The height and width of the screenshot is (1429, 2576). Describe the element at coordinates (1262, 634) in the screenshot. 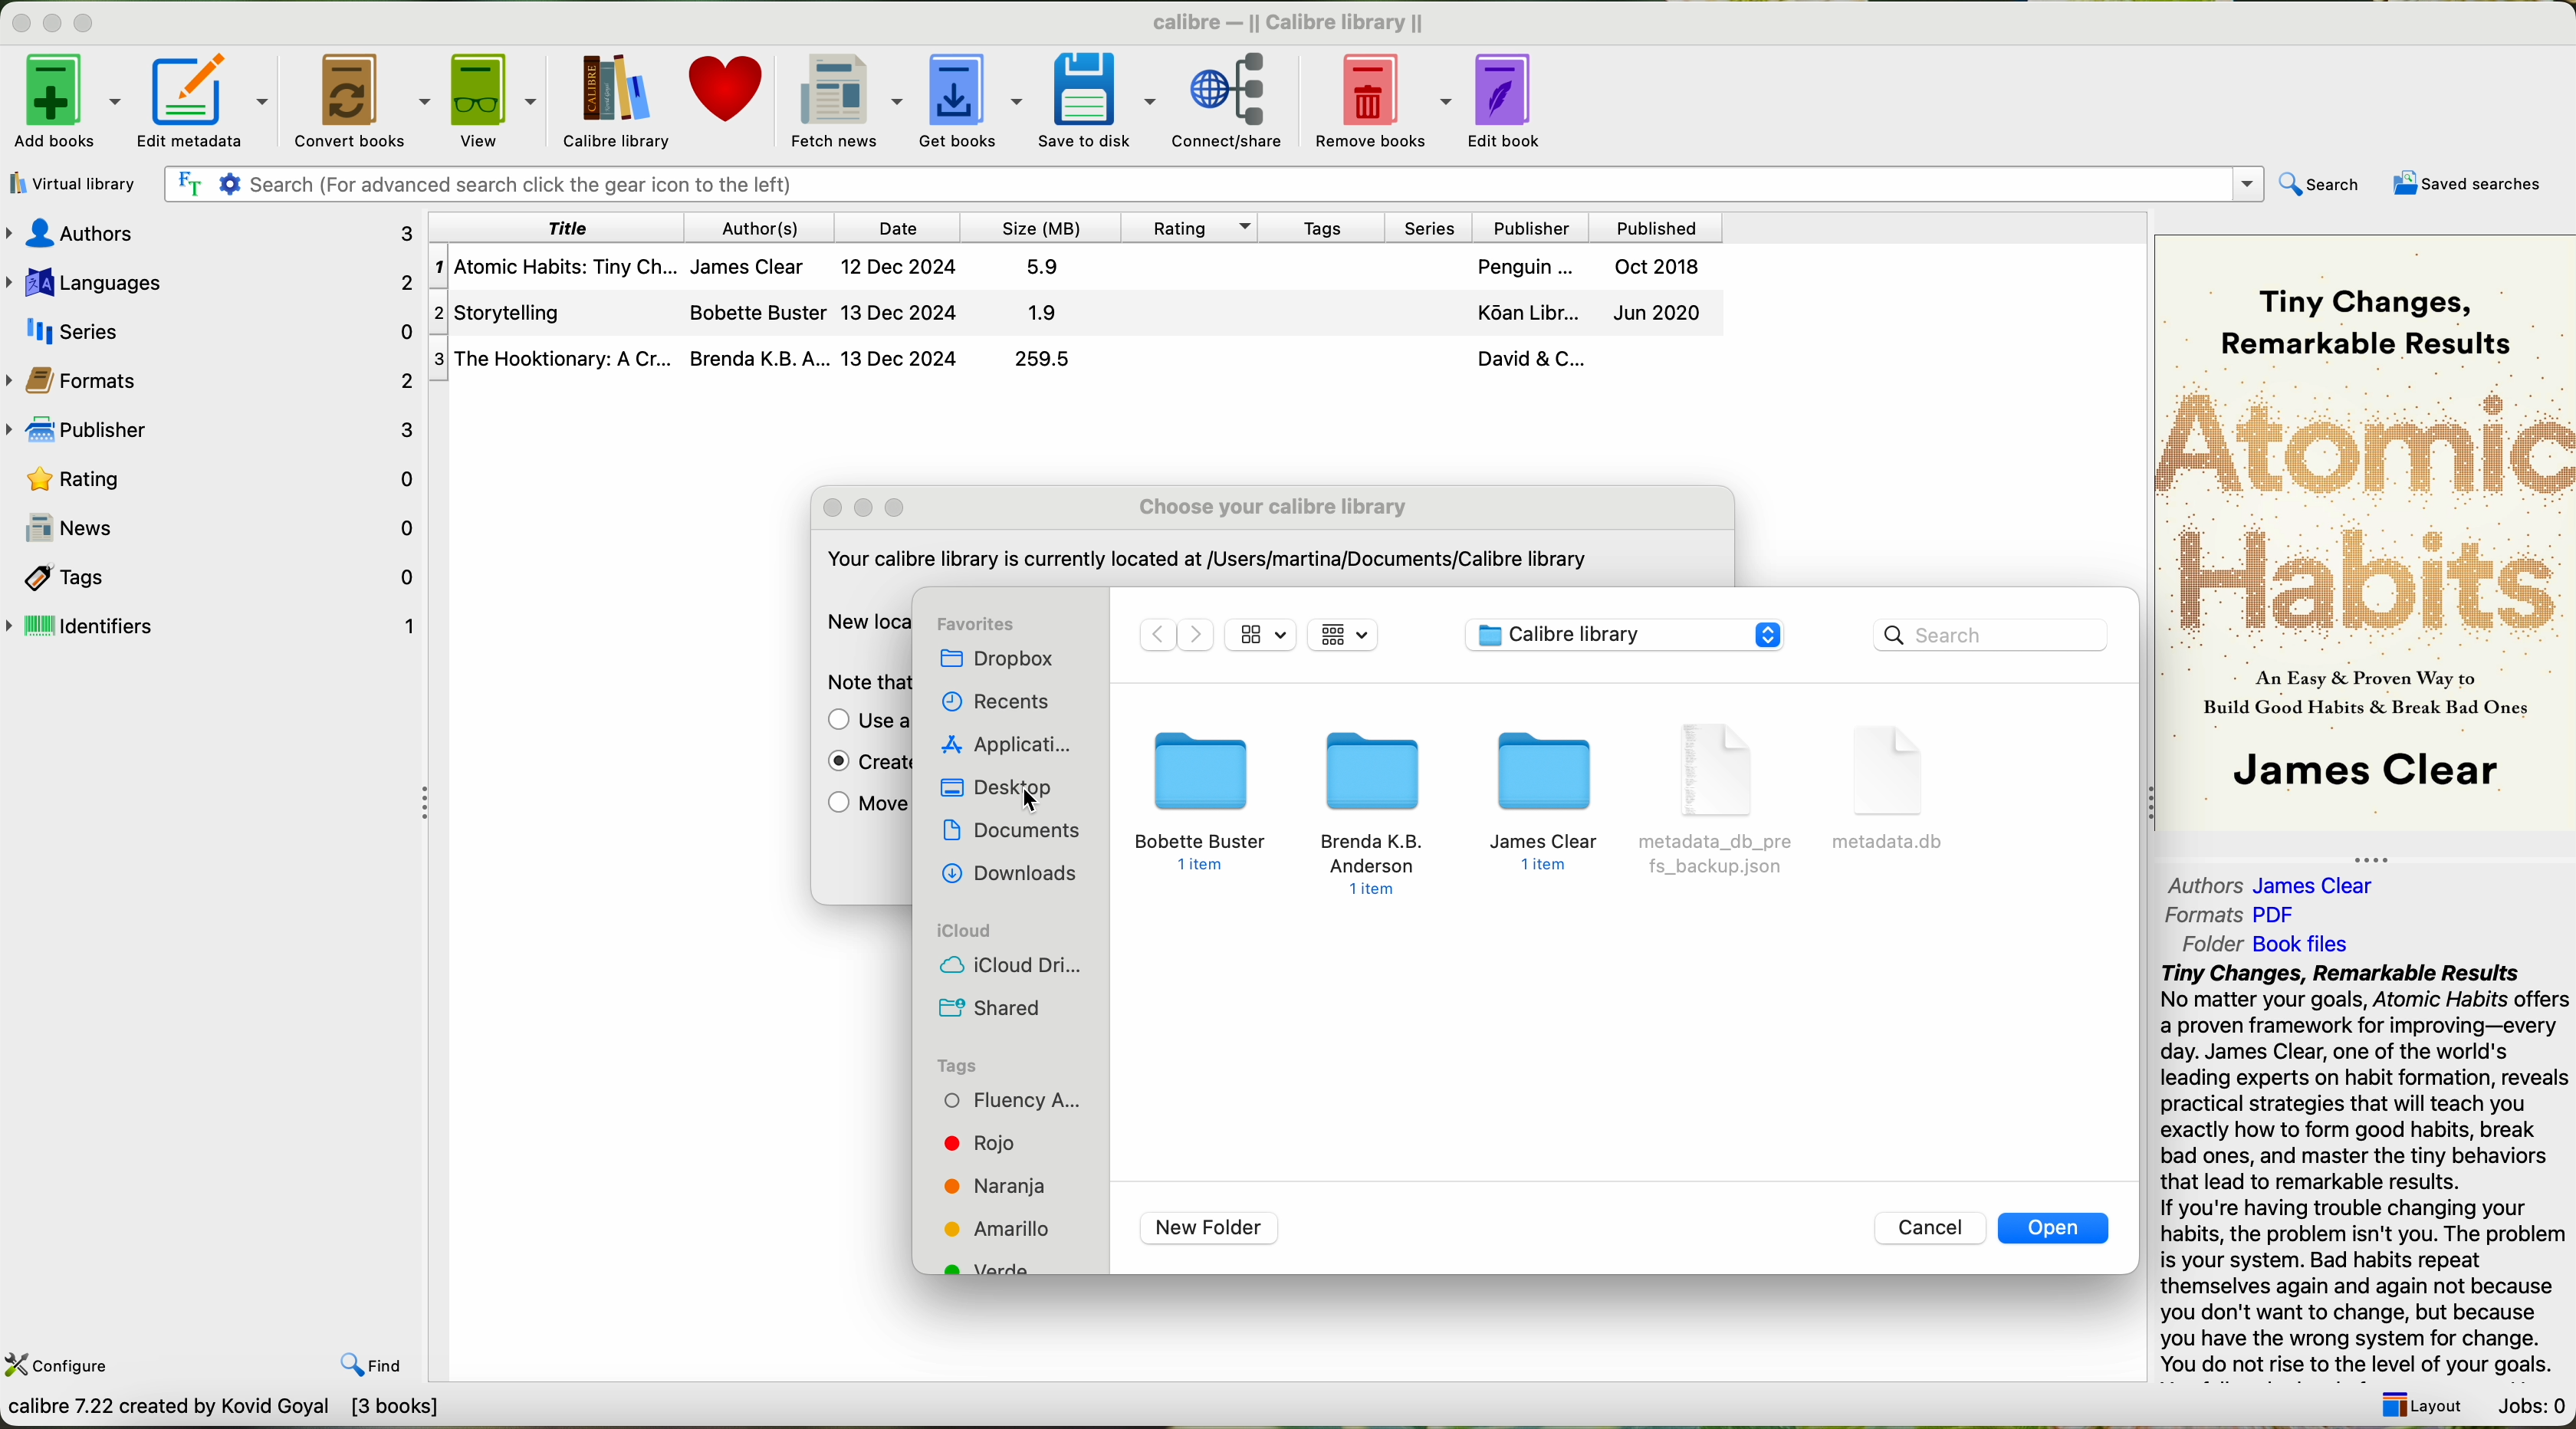

I see `icon` at that location.